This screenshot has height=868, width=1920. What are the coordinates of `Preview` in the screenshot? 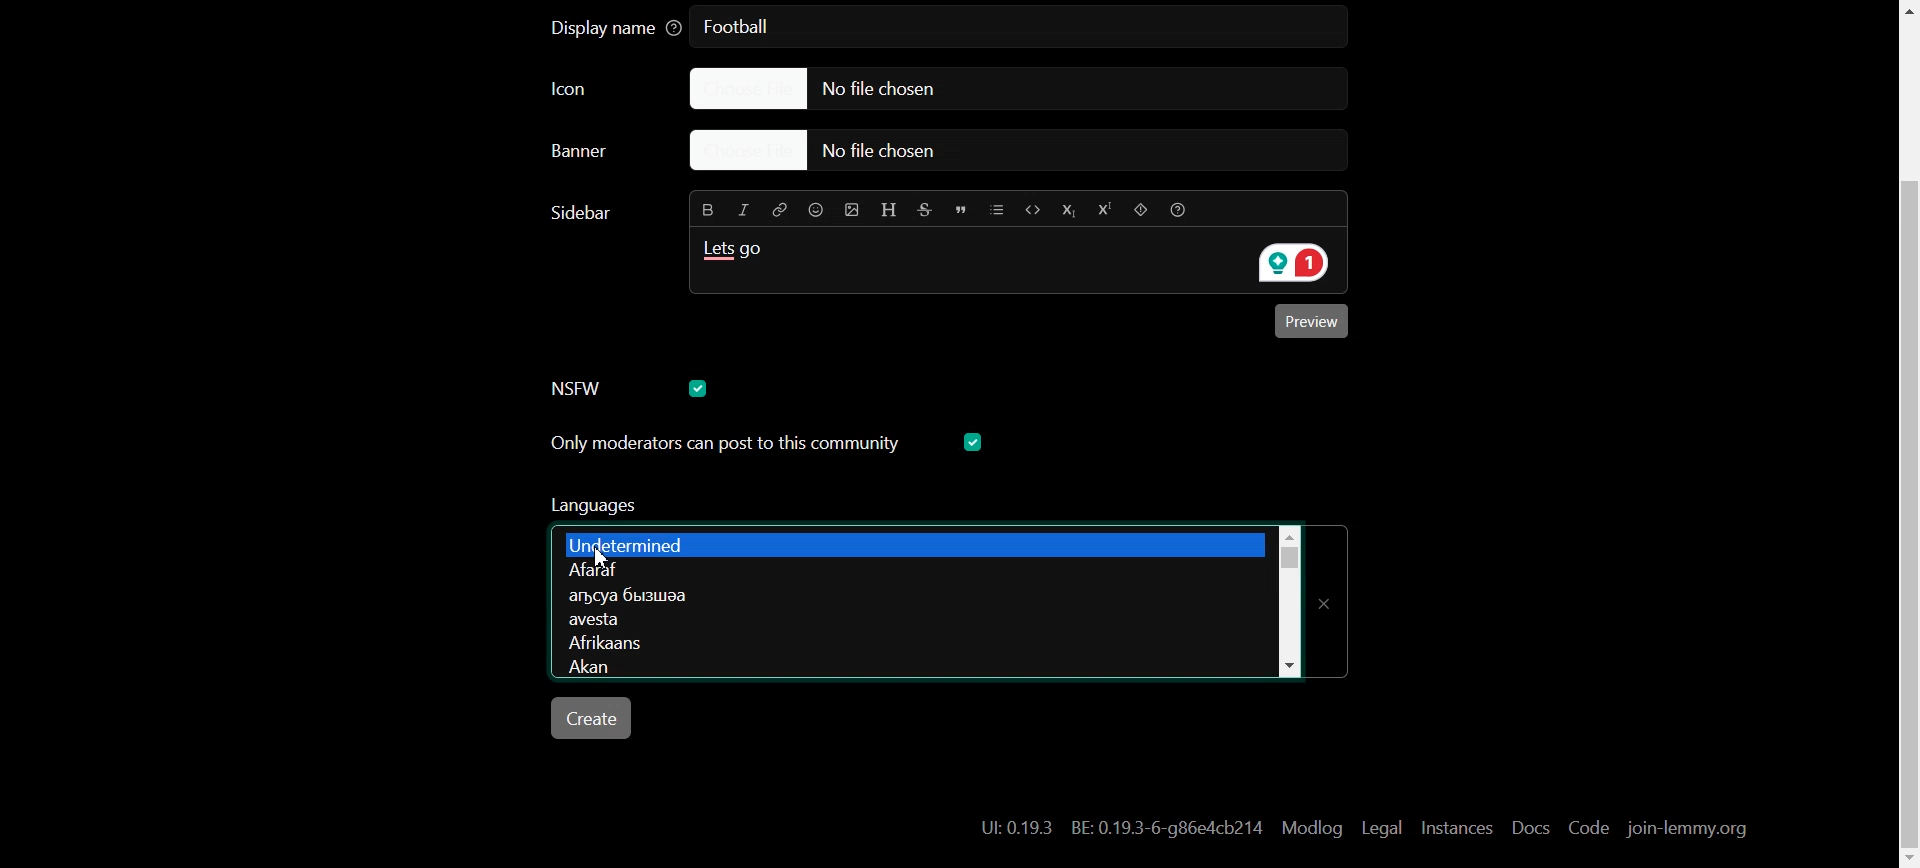 It's located at (1315, 324).